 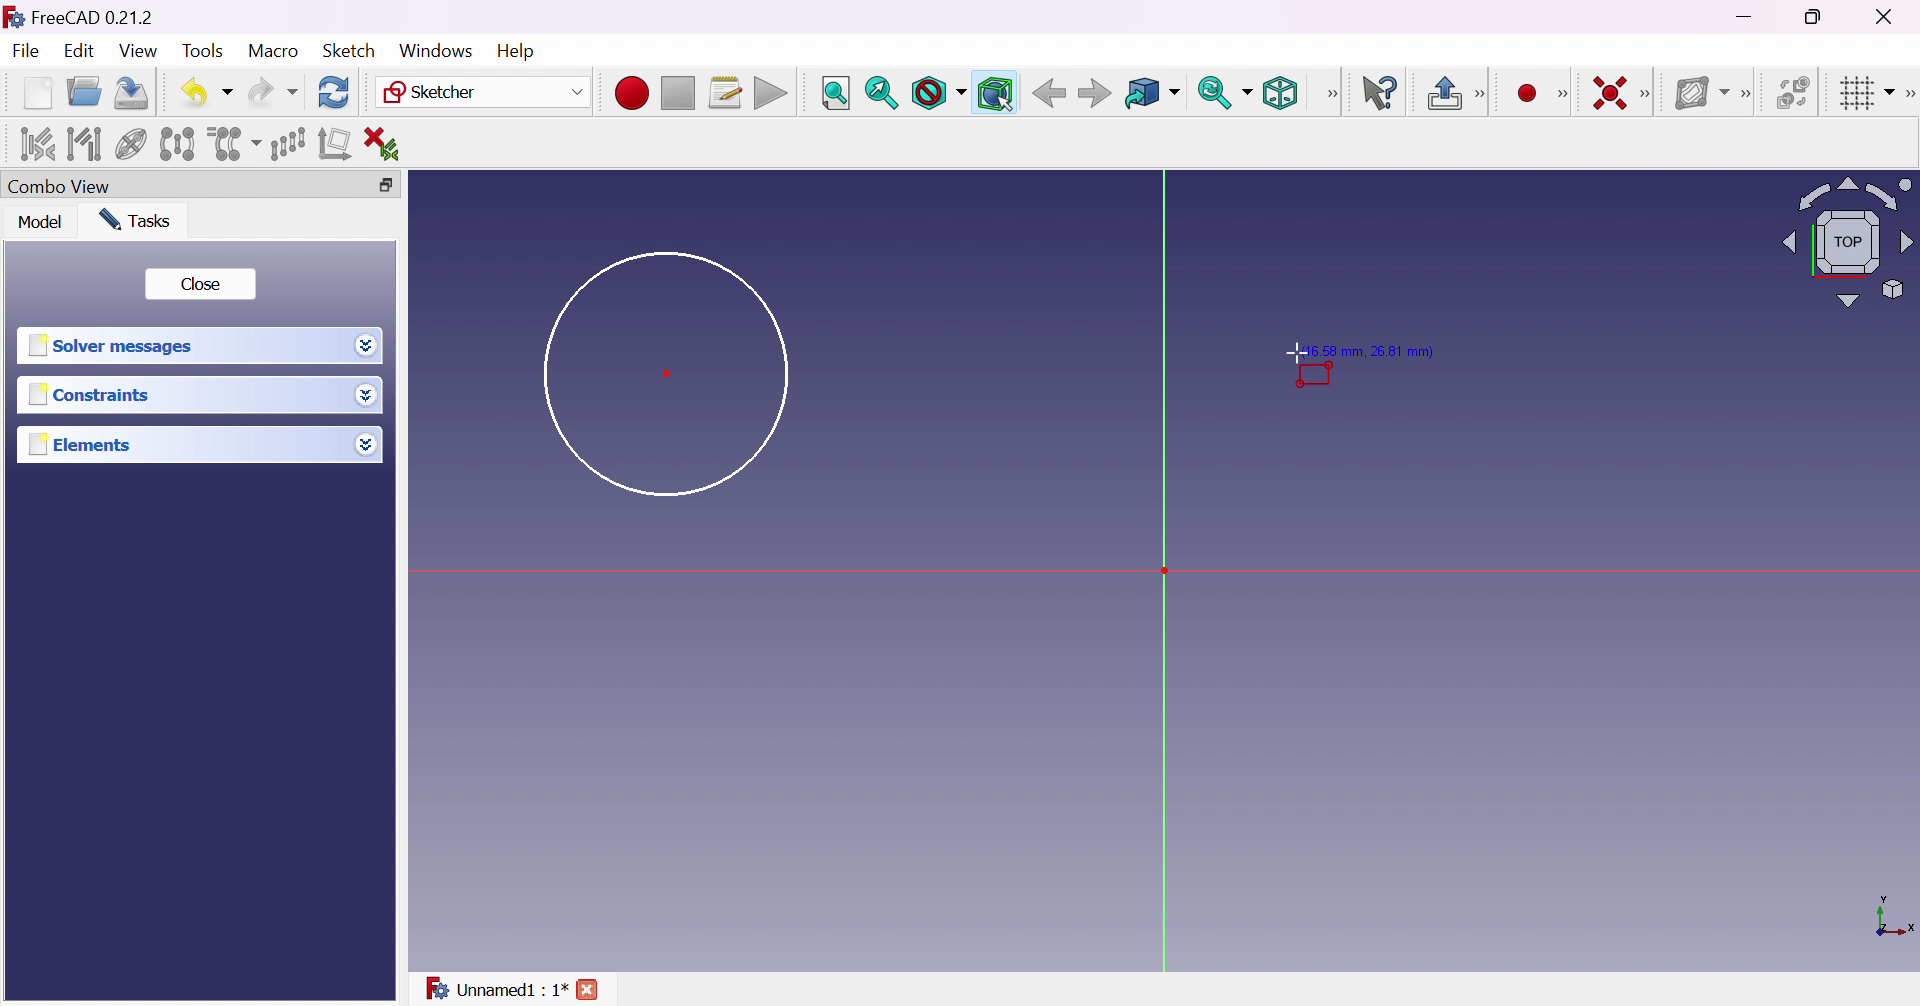 What do you see at coordinates (207, 92) in the screenshot?
I see `Undo` at bounding box center [207, 92].